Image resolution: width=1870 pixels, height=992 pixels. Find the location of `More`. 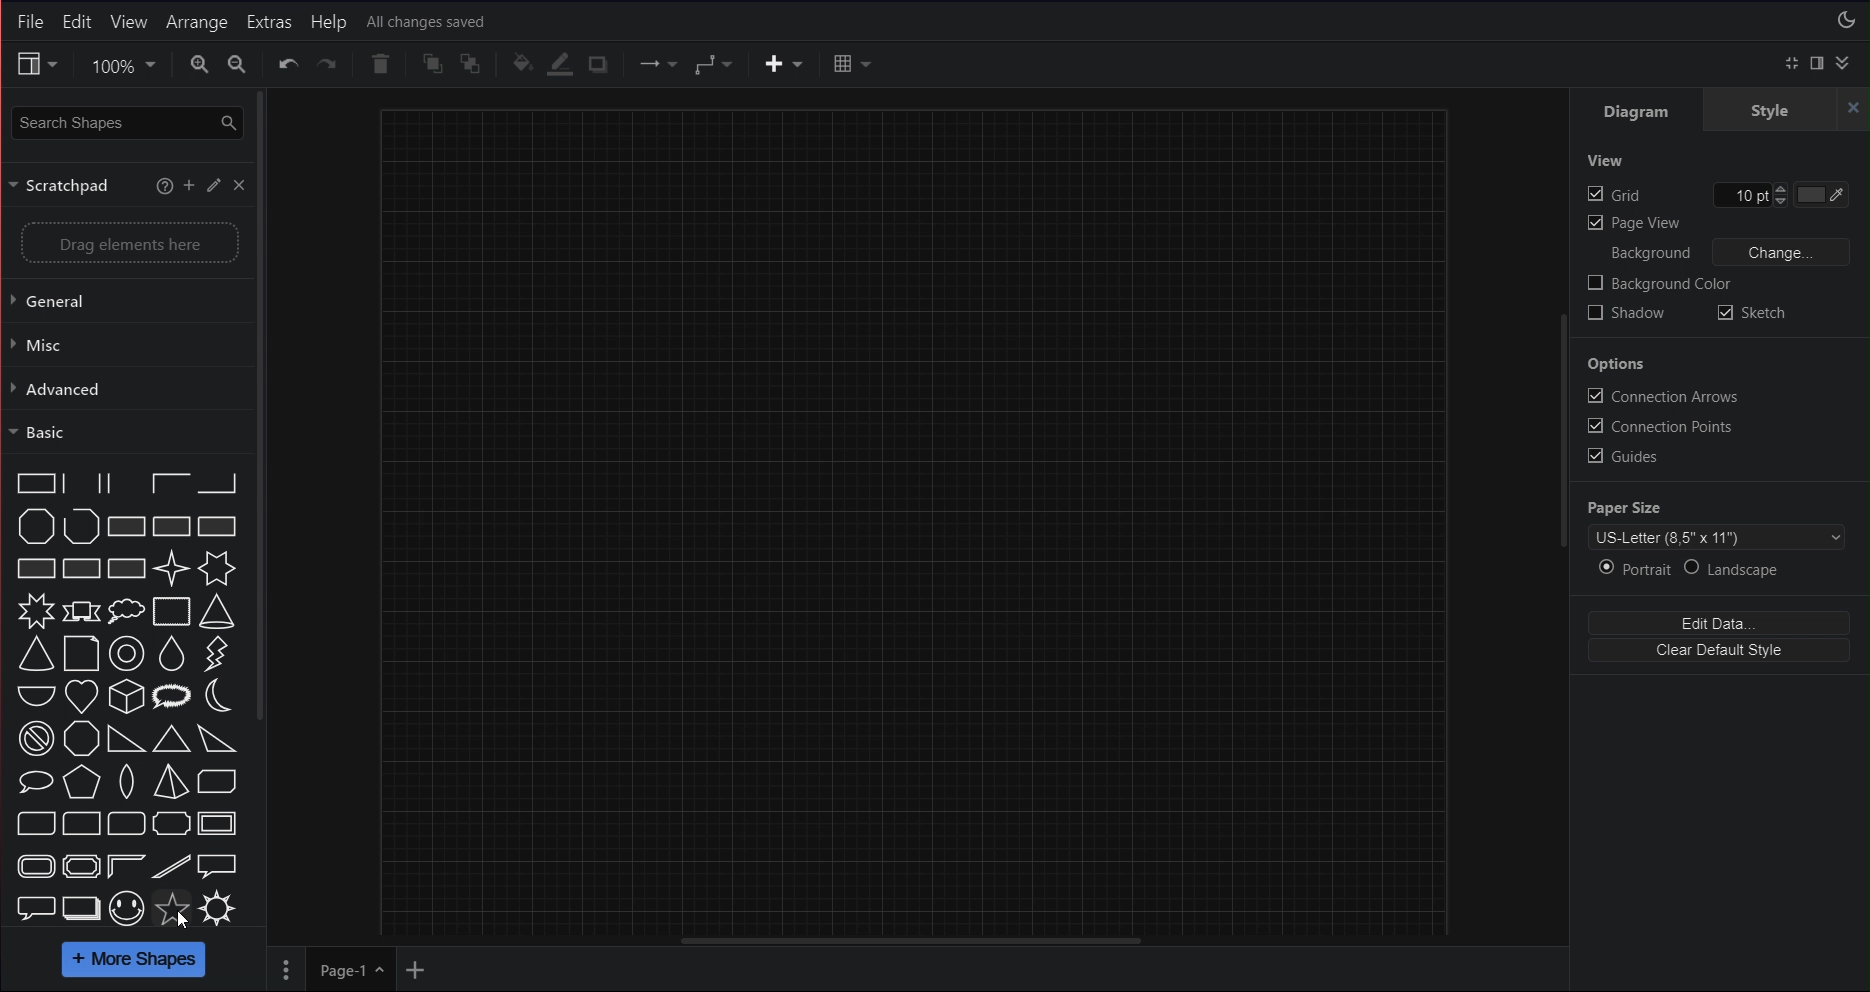

More is located at coordinates (288, 970).